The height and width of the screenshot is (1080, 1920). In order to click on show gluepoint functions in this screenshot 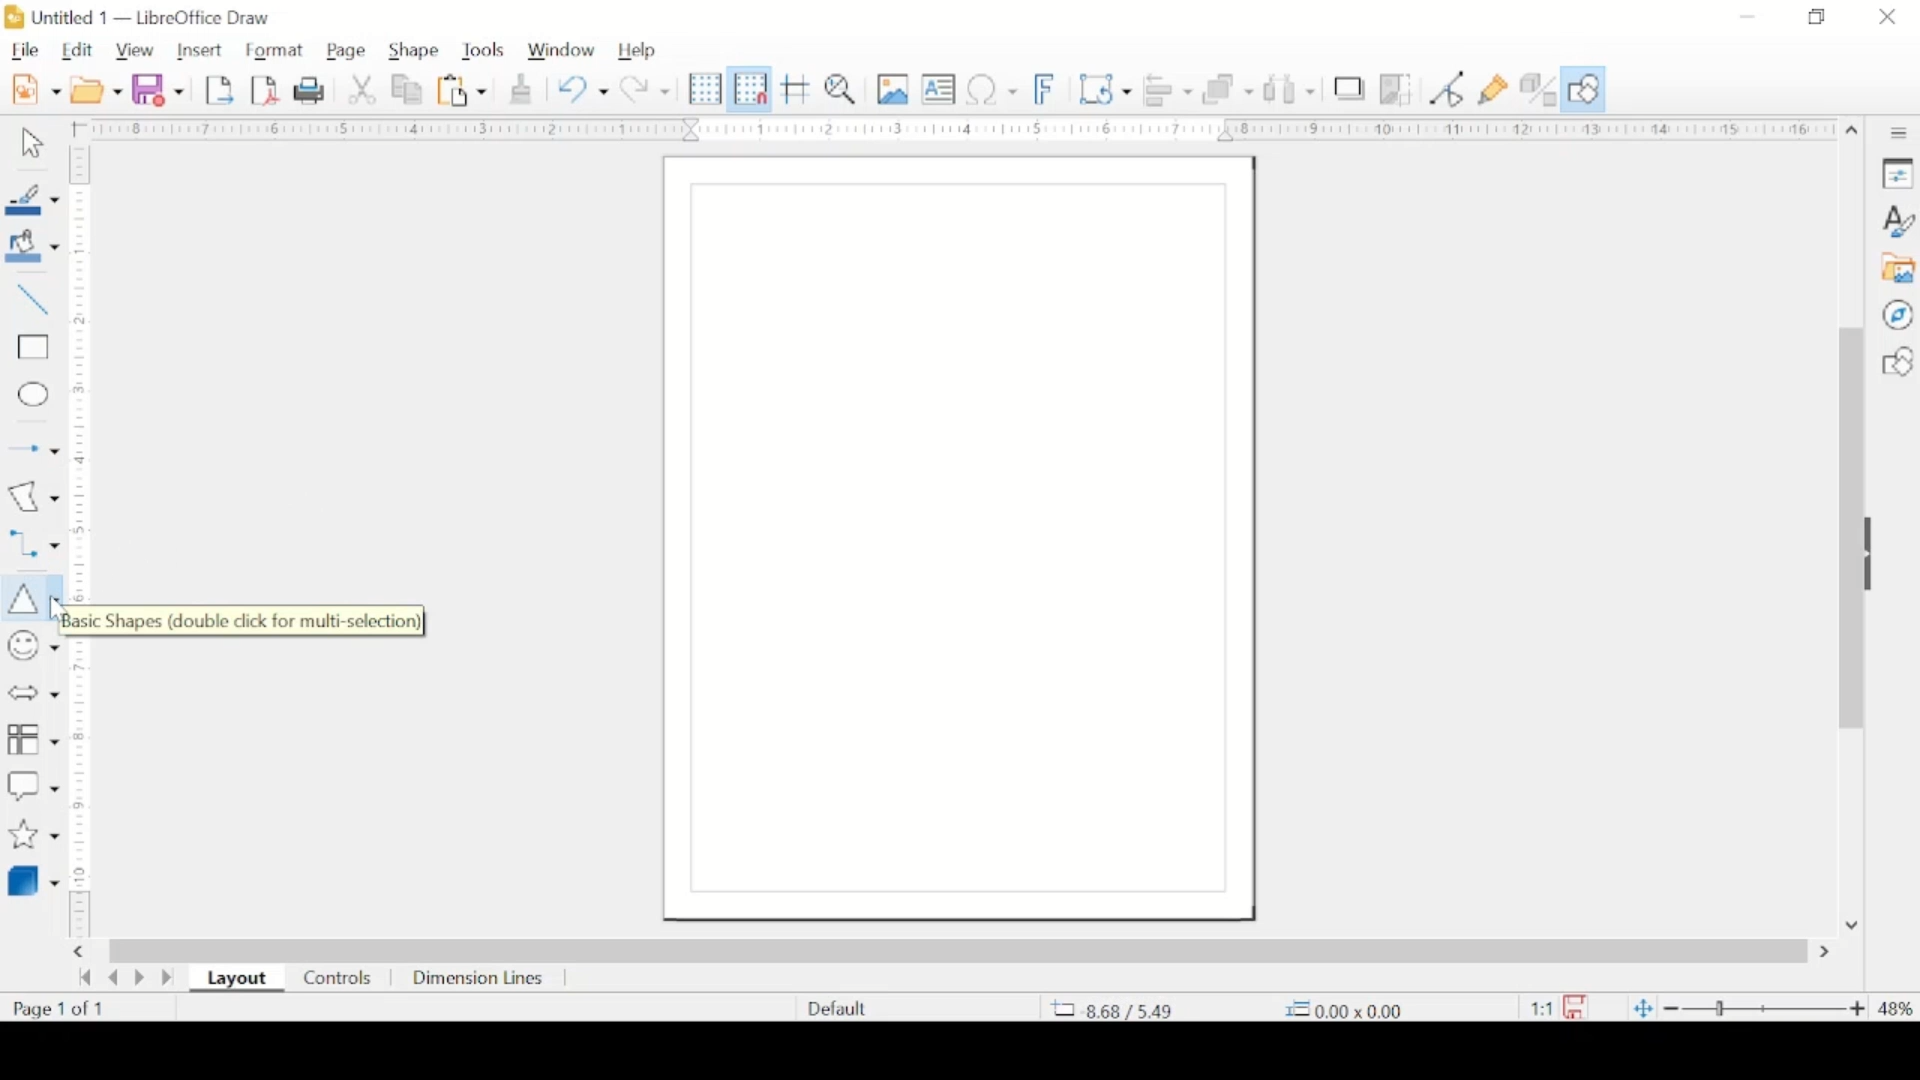, I will do `click(1493, 90)`.